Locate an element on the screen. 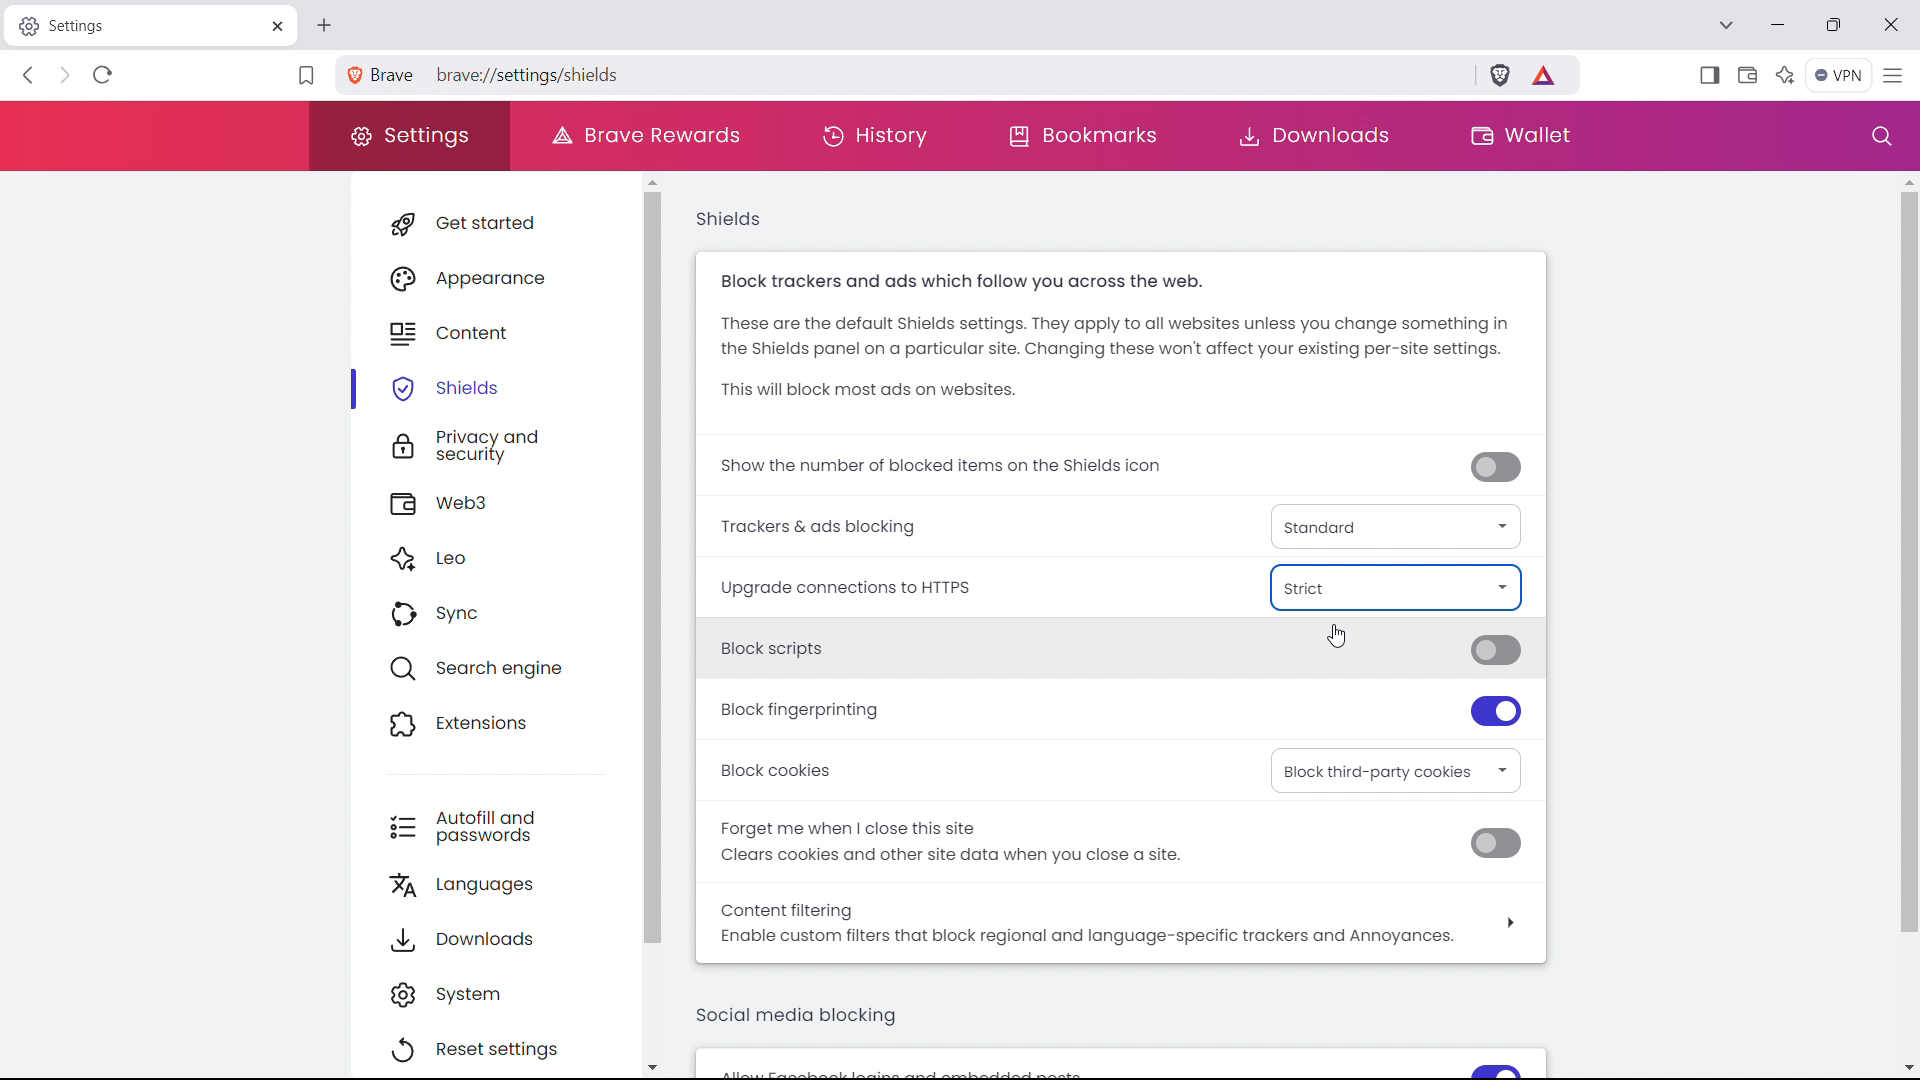  open sidebar is located at coordinates (1709, 75).